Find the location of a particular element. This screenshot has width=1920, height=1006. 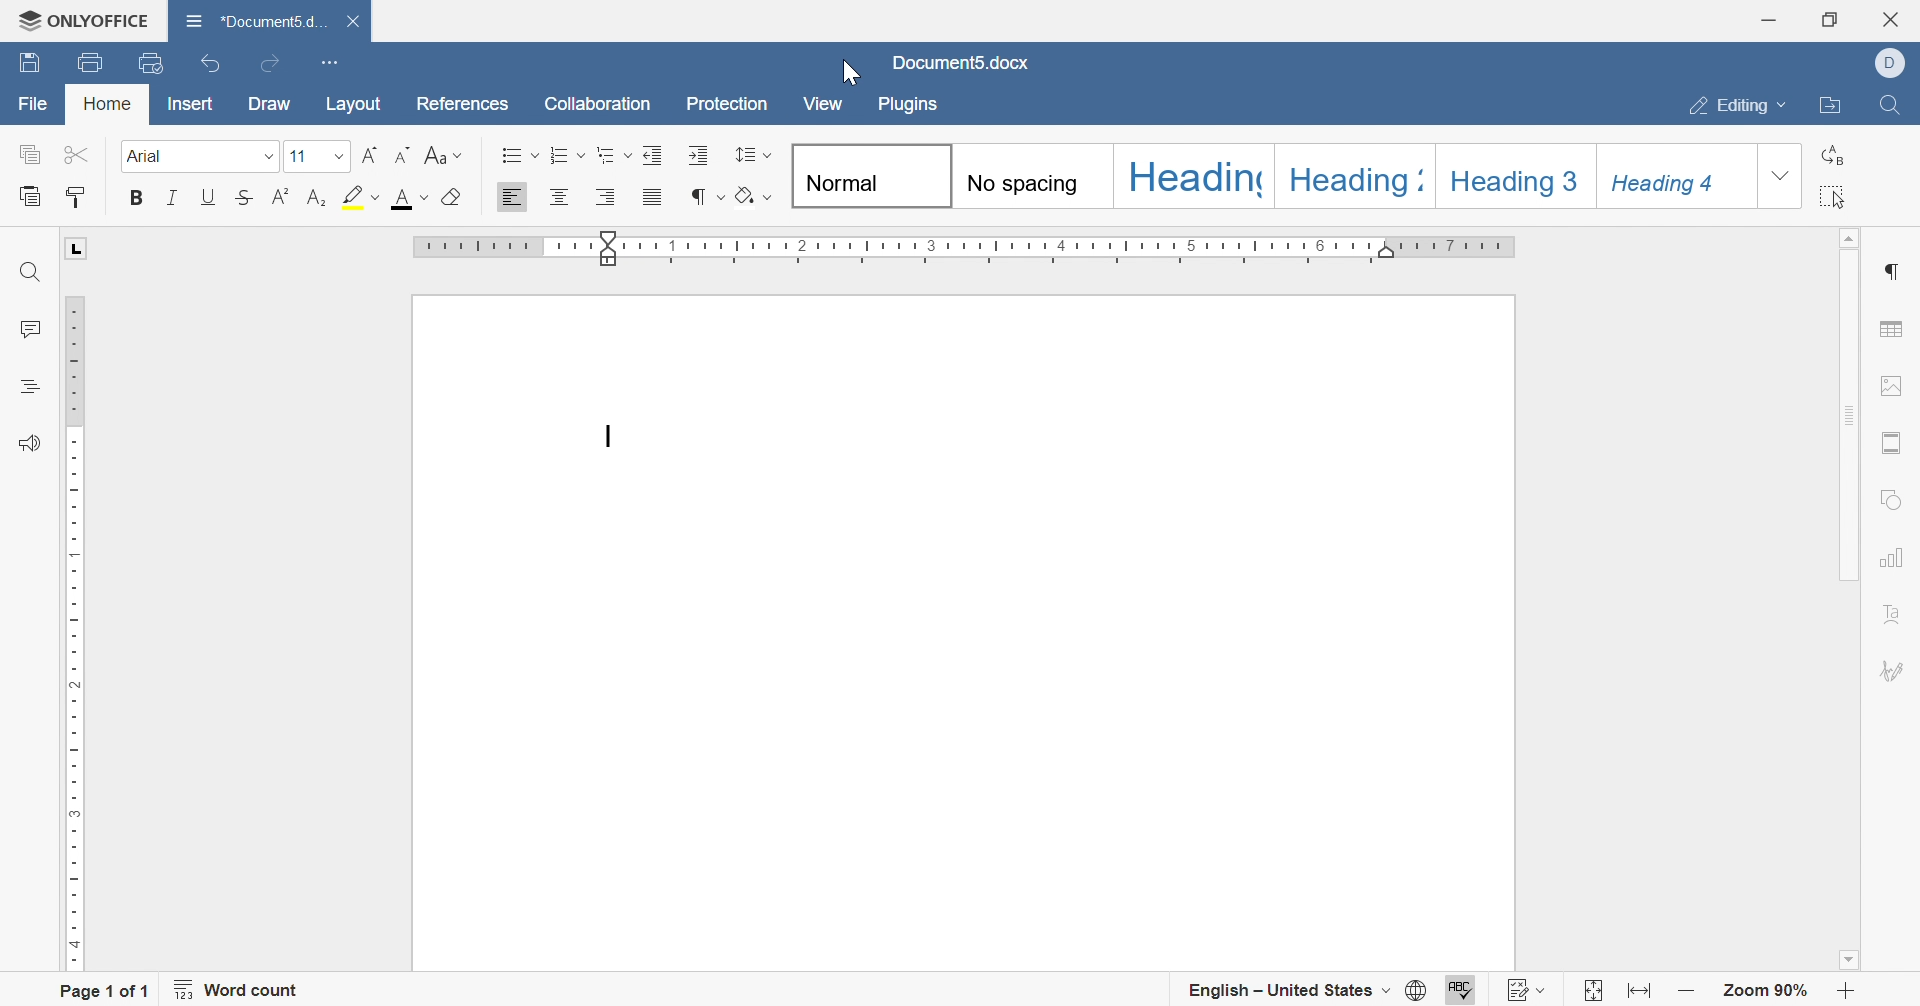

bold is located at coordinates (133, 196).